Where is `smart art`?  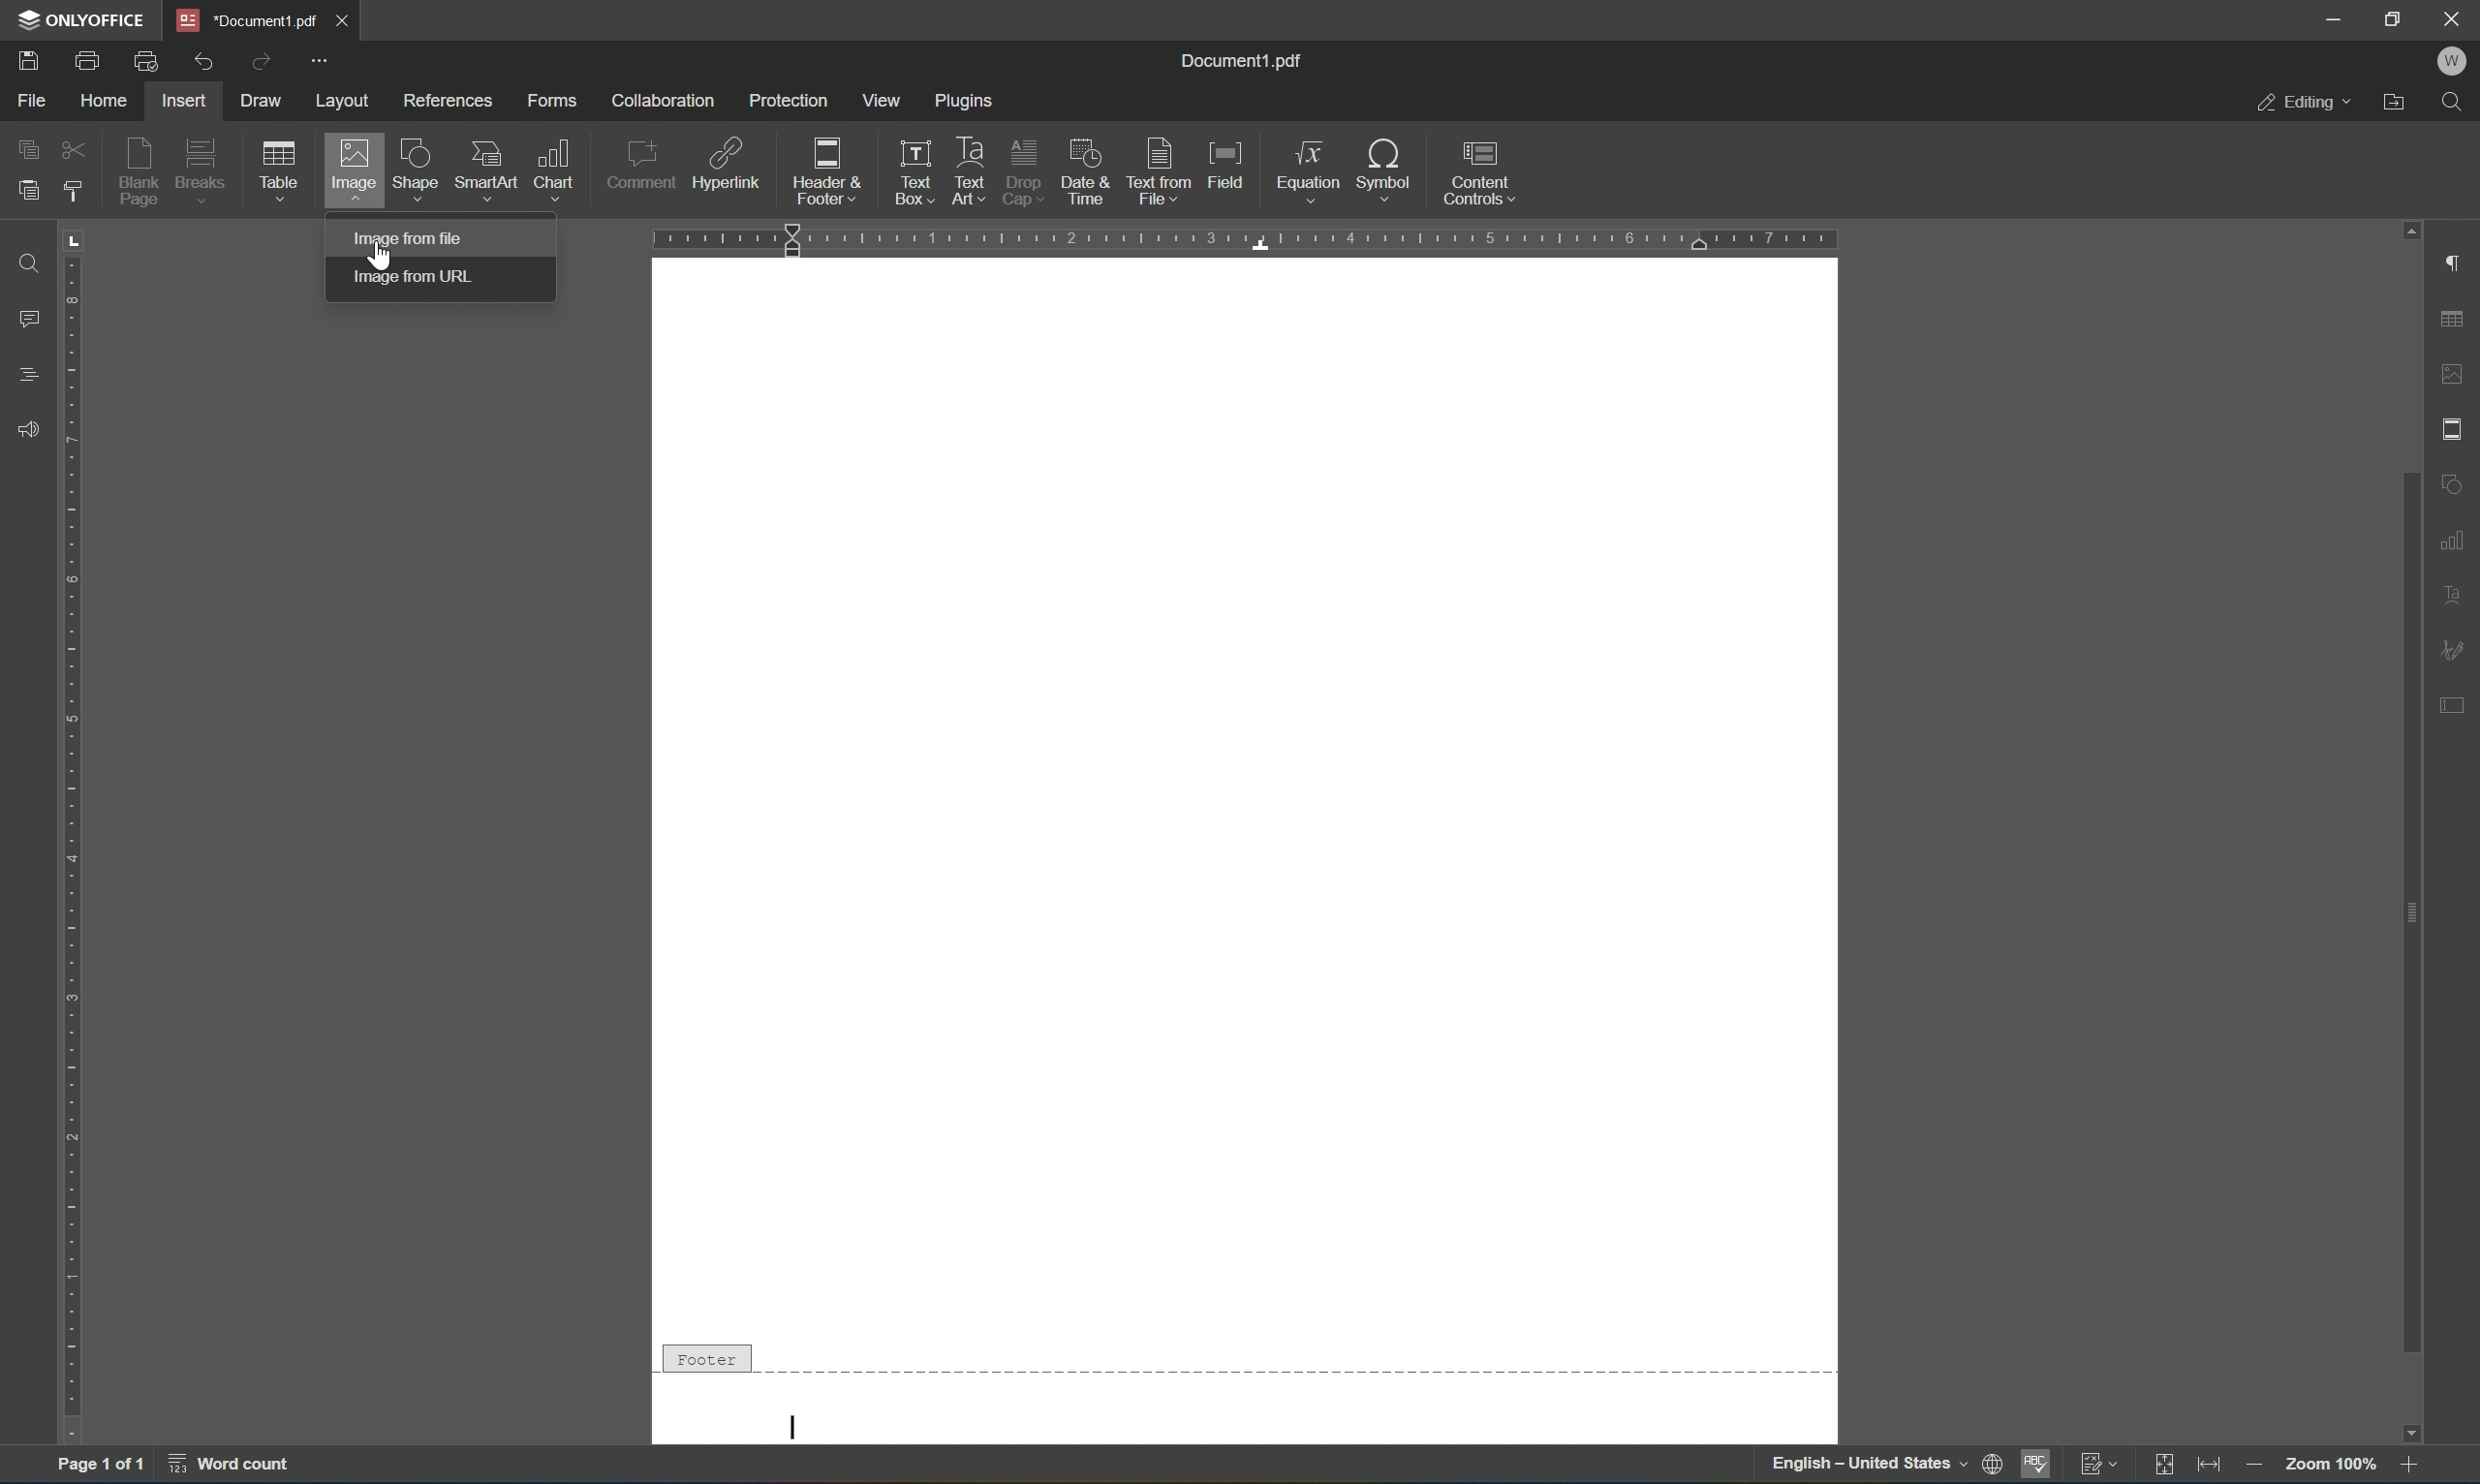
smart art is located at coordinates (485, 170).